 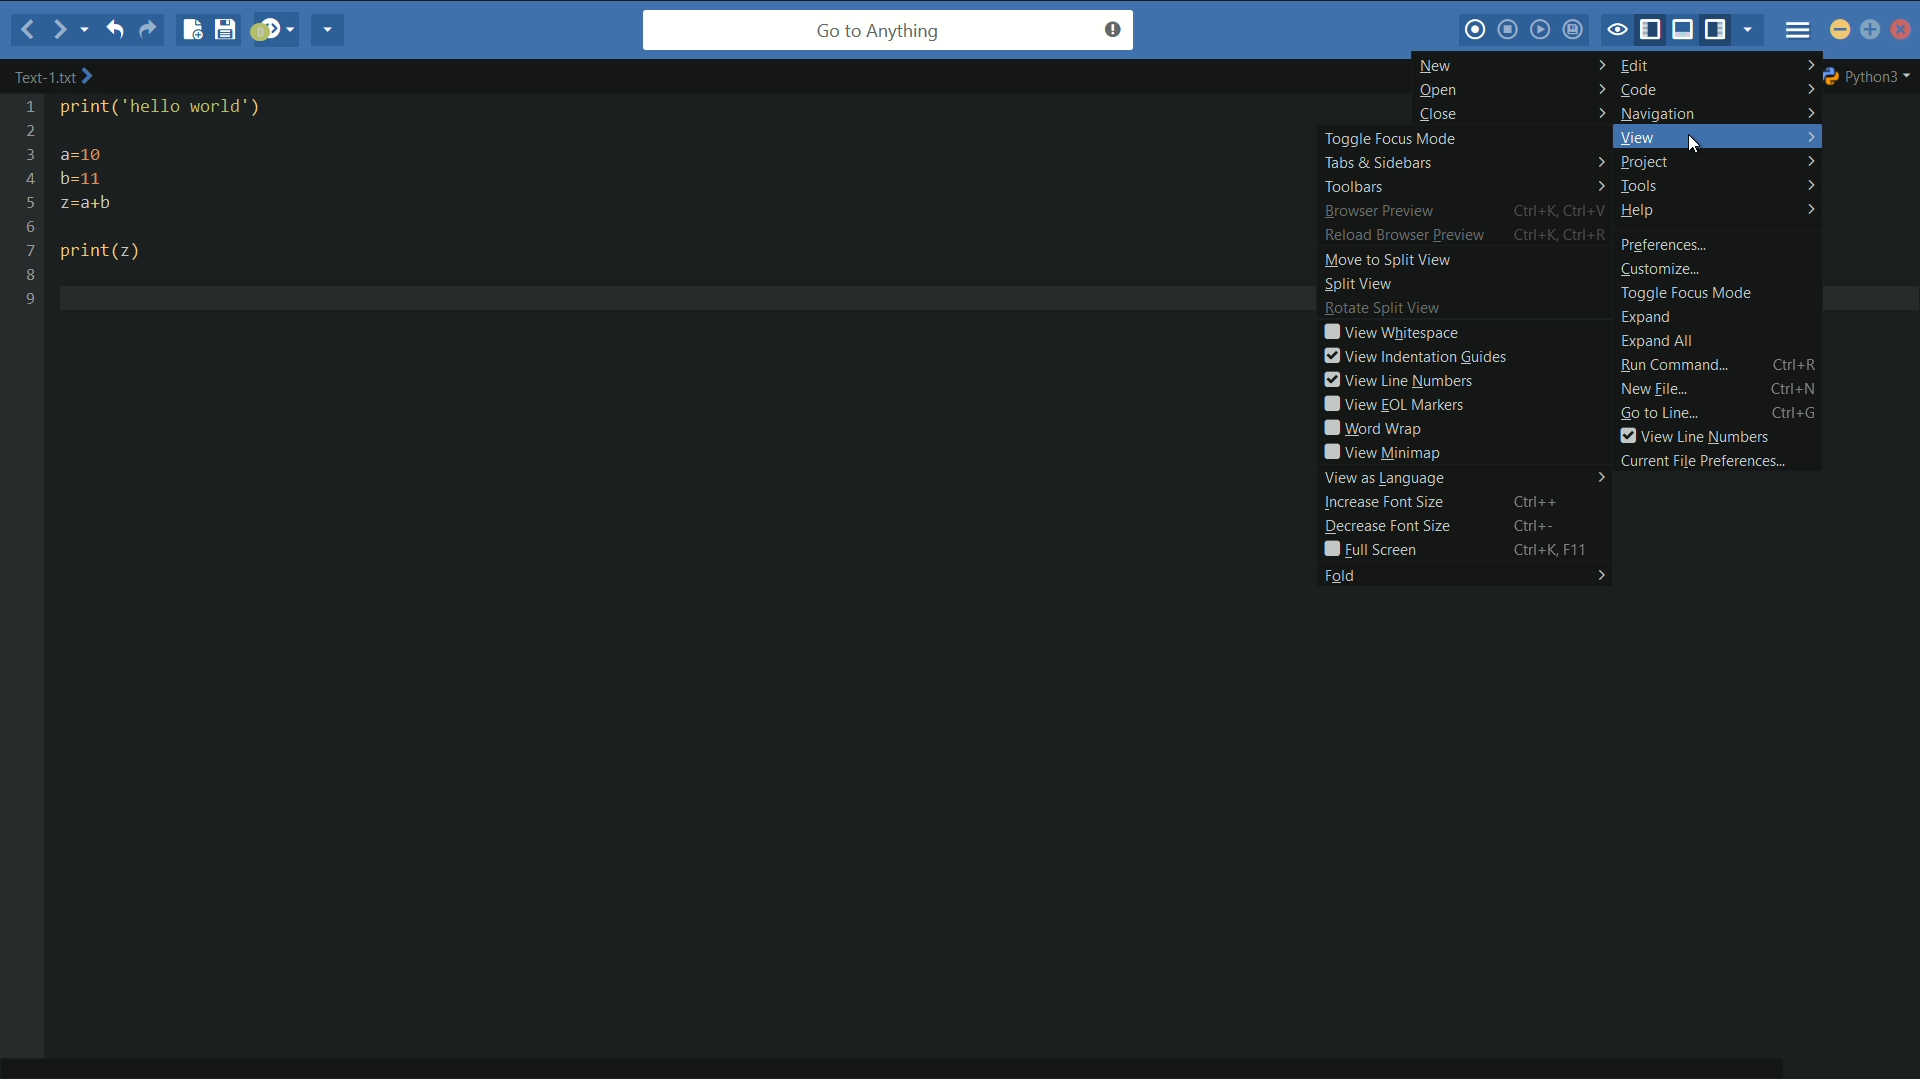 What do you see at coordinates (1460, 478) in the screenshot?
I see `view as language` at bounding box center [1460, 478].